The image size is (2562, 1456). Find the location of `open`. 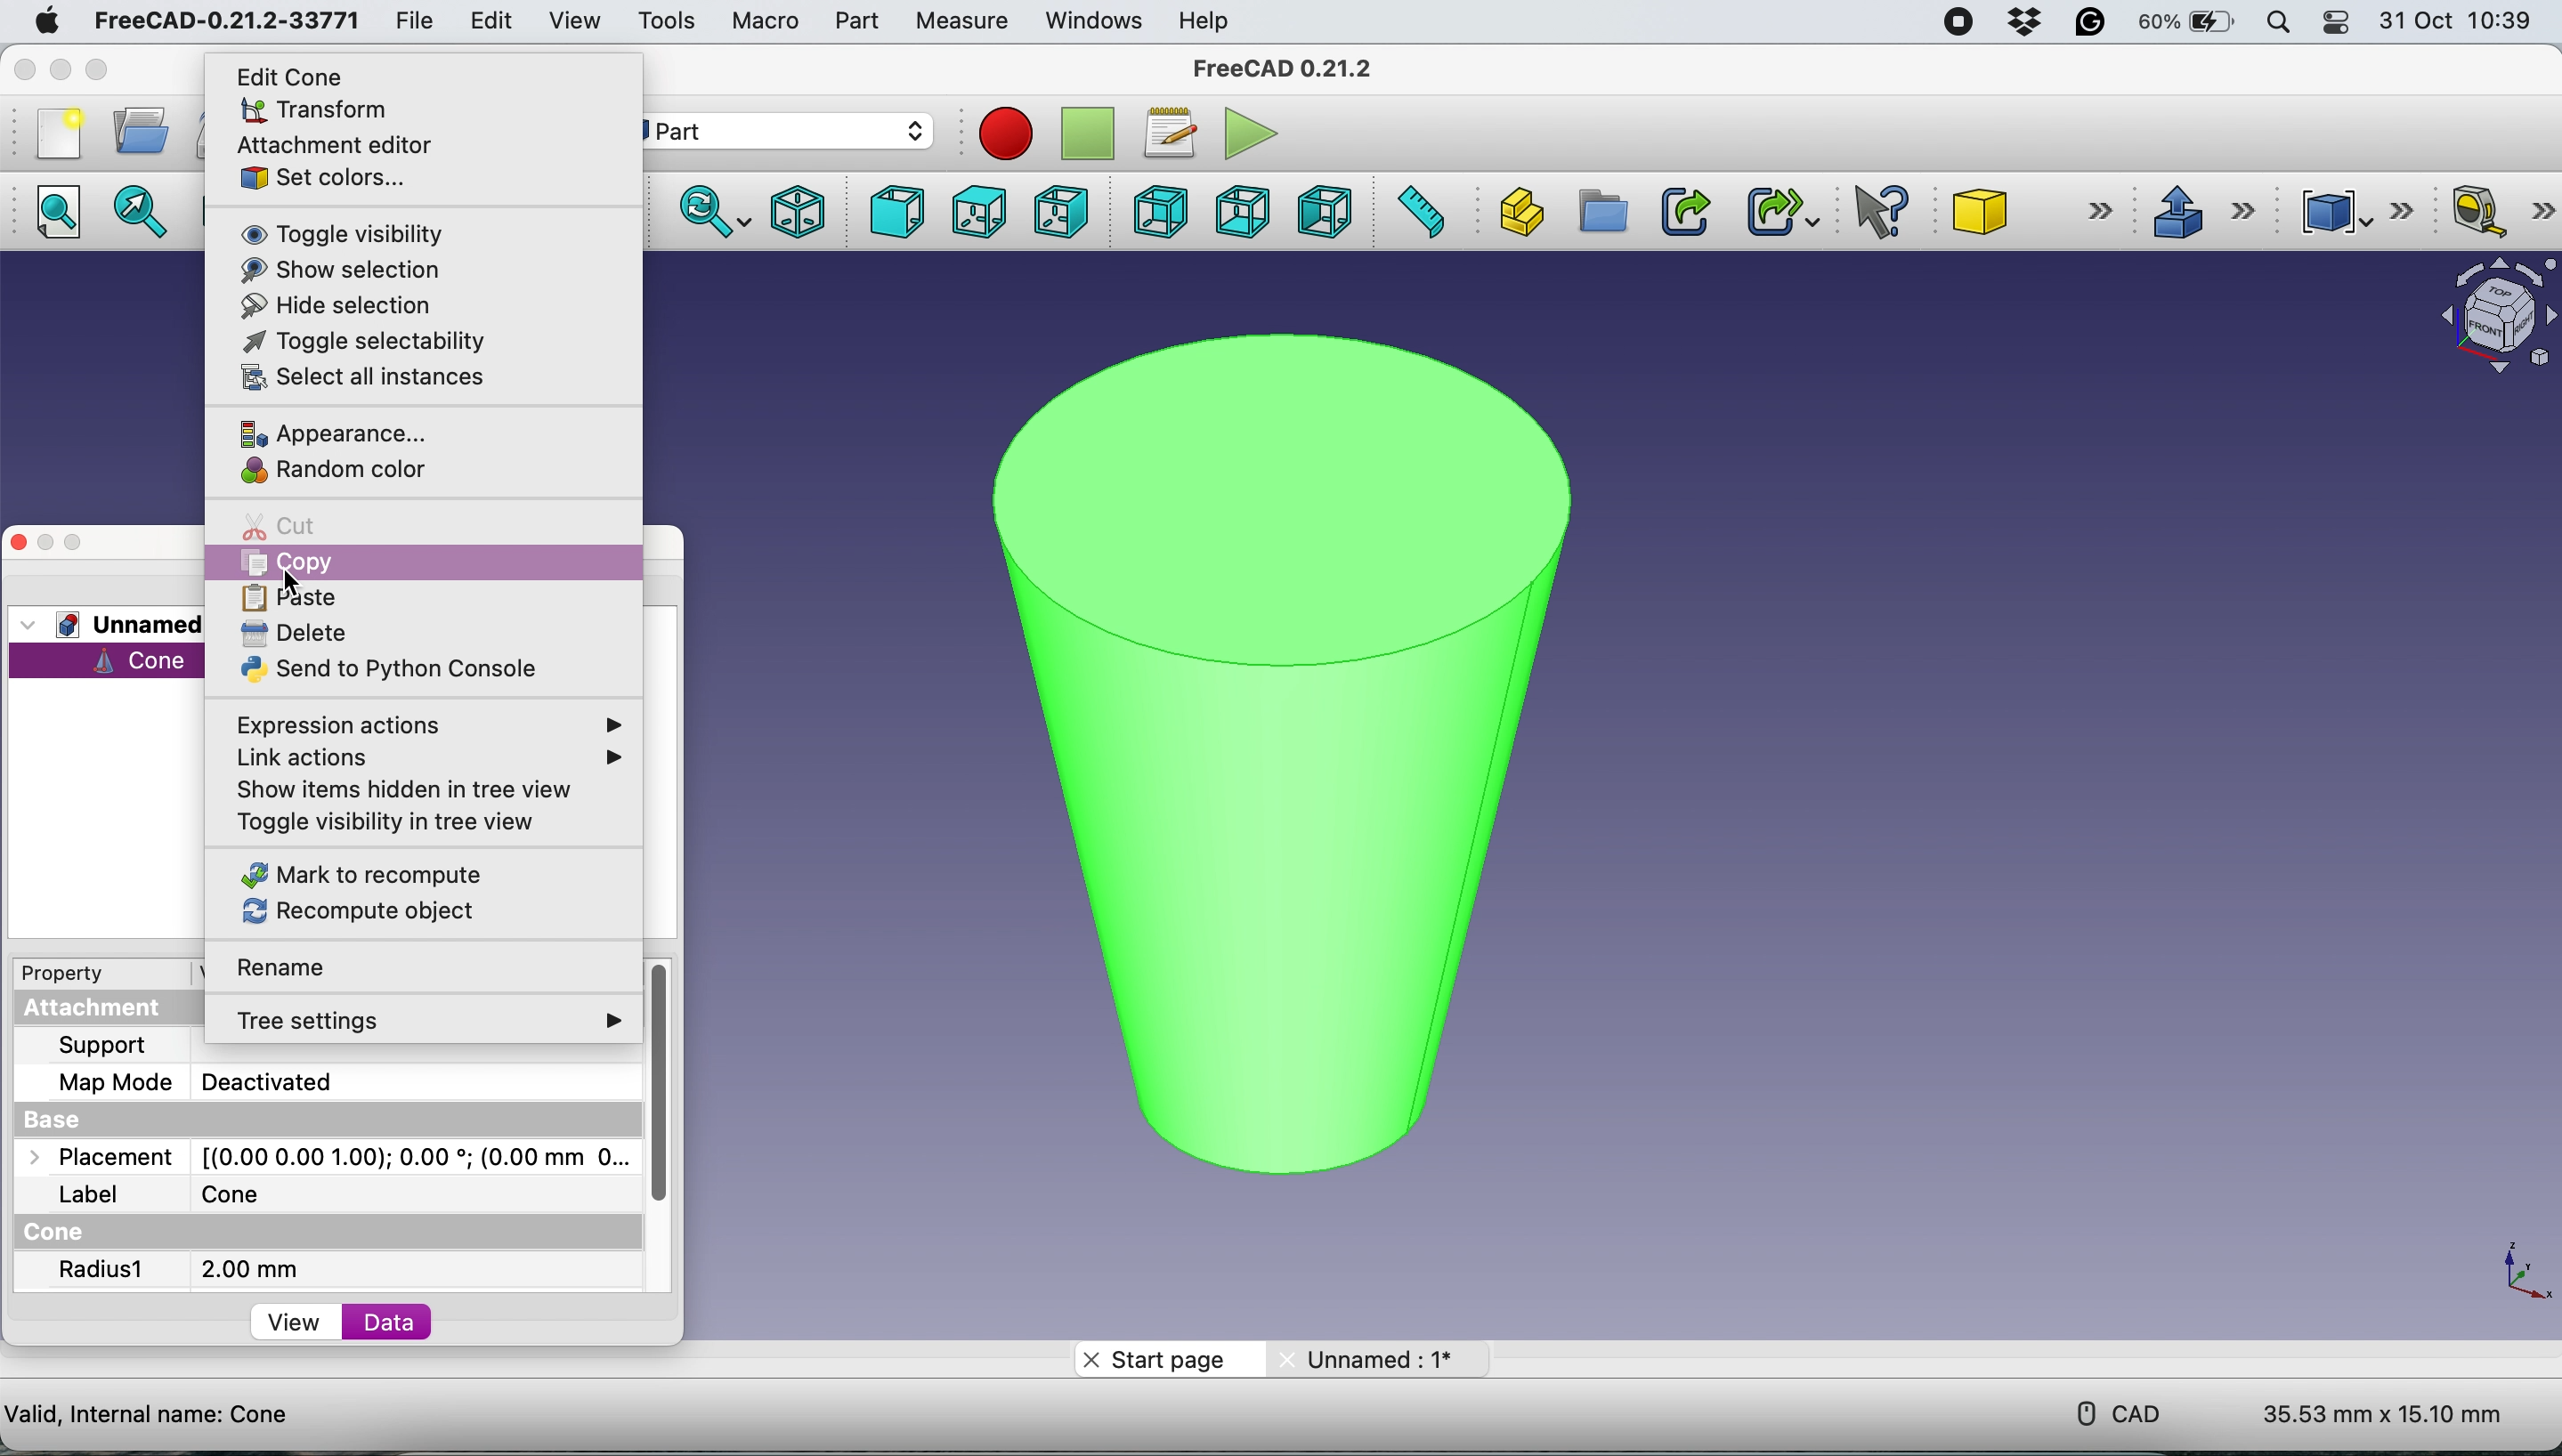

open is located at coordinates (135, 131).